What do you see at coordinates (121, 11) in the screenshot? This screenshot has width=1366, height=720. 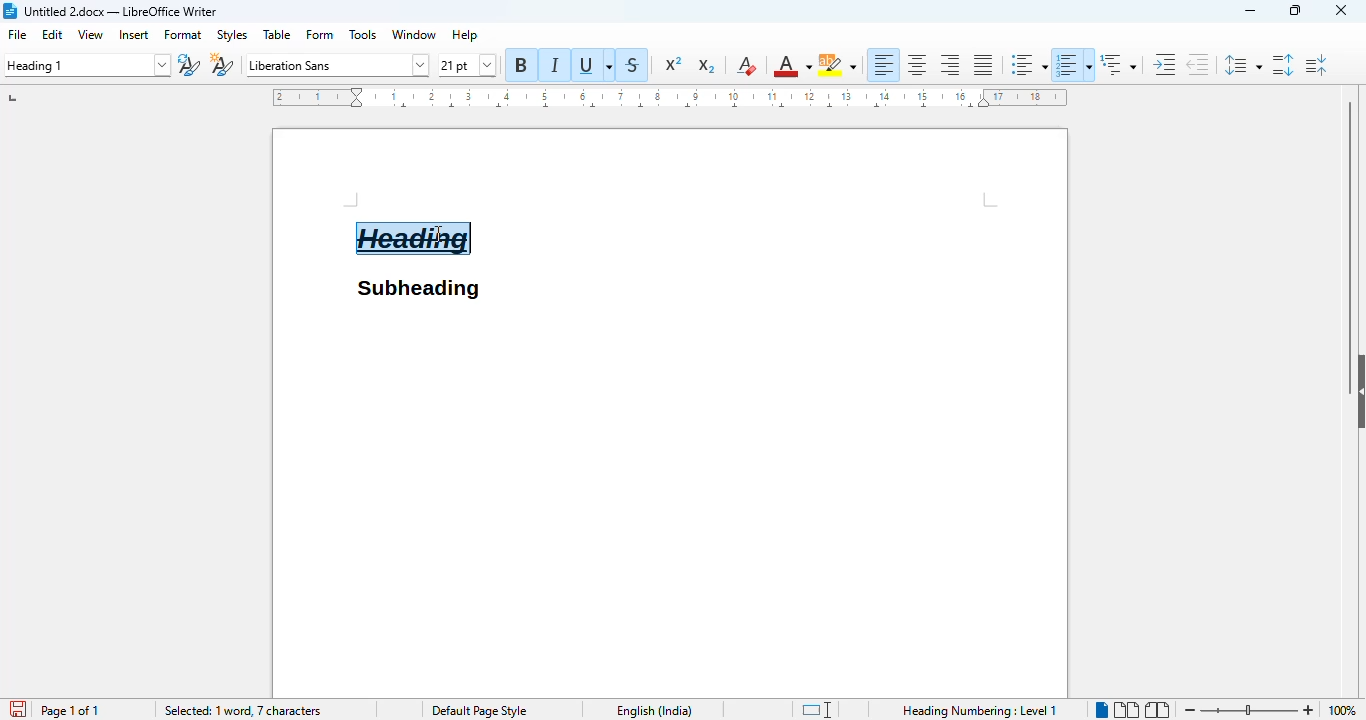 I see `title` at bounding box center [121, 11].